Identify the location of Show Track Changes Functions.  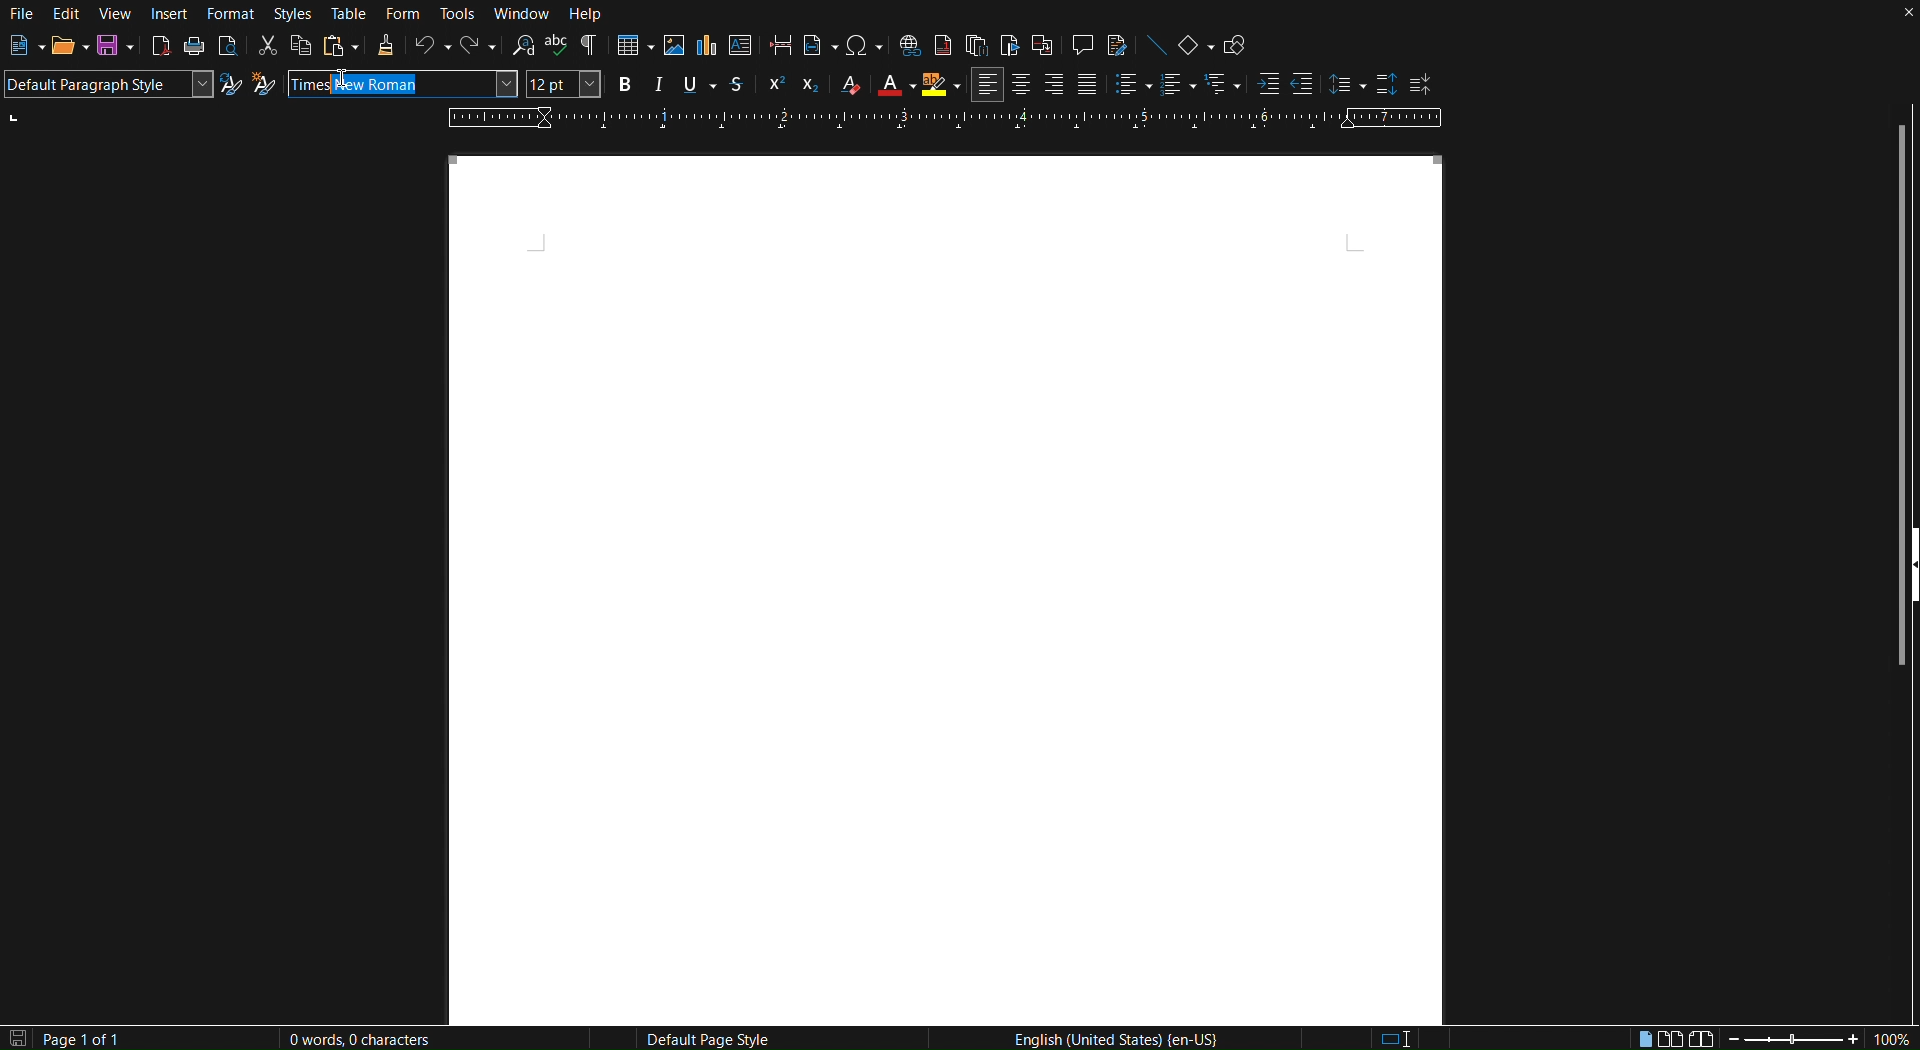
(1118, 48).